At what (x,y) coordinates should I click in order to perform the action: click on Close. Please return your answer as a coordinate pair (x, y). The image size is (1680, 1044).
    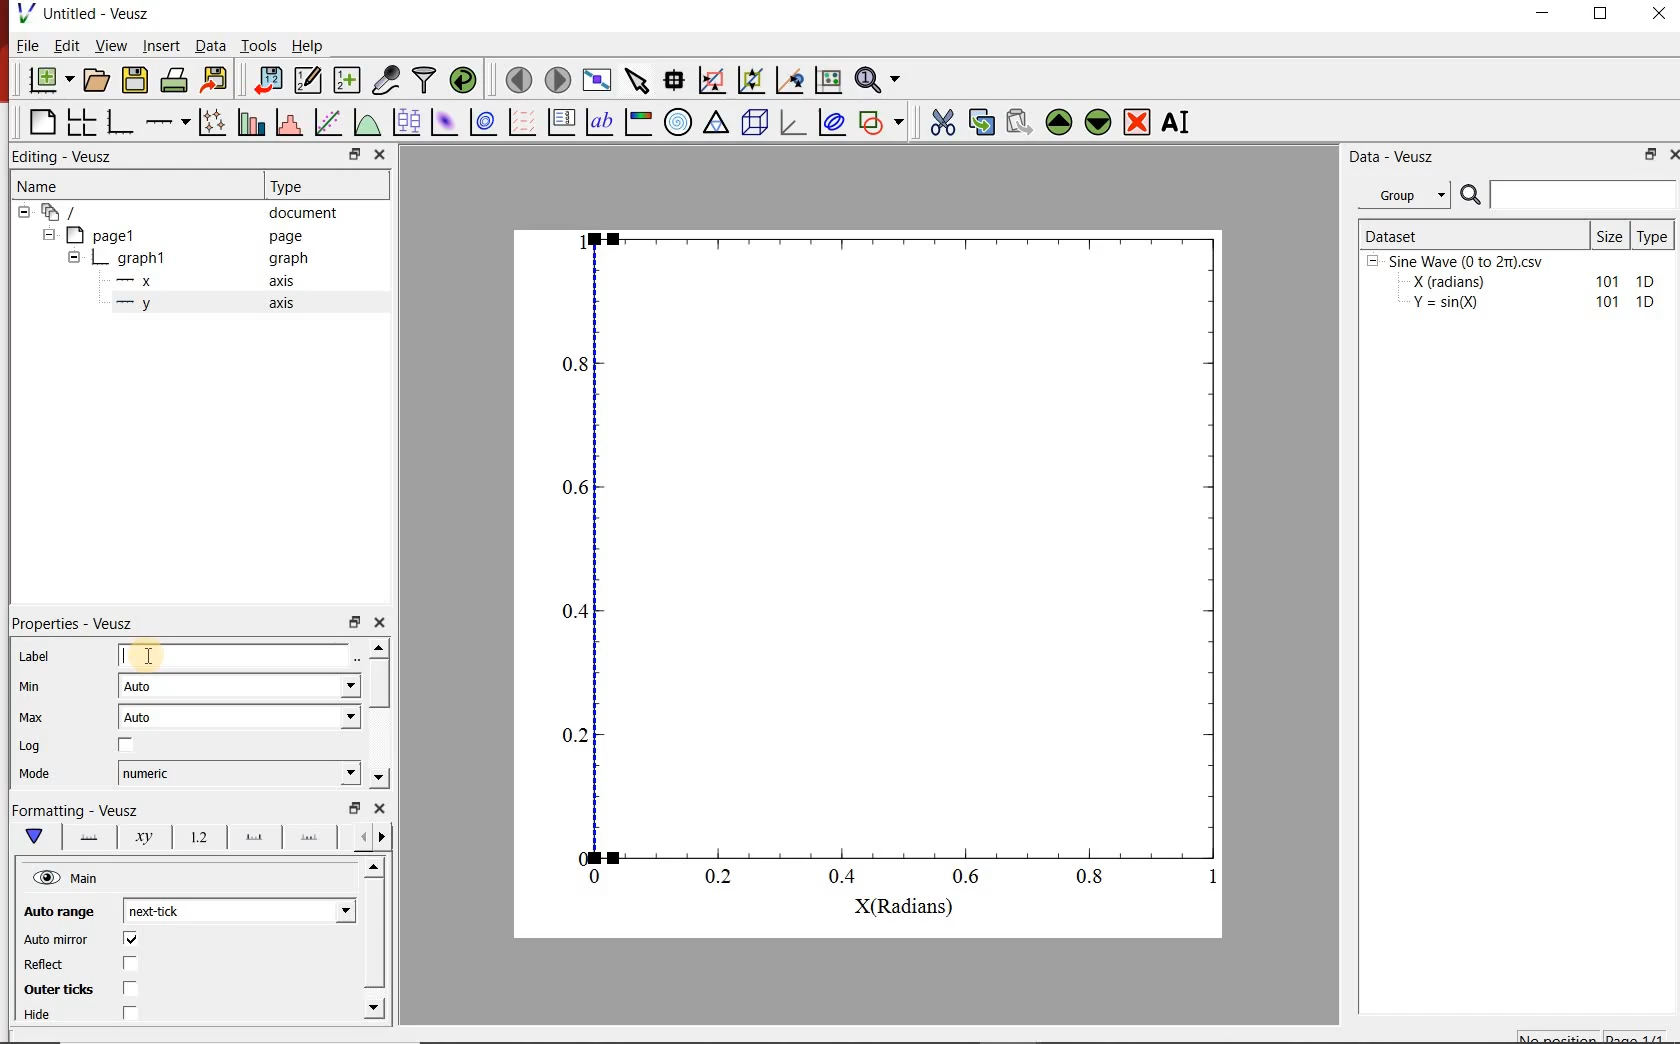
    Looking at the image, I should click on (381, 808).